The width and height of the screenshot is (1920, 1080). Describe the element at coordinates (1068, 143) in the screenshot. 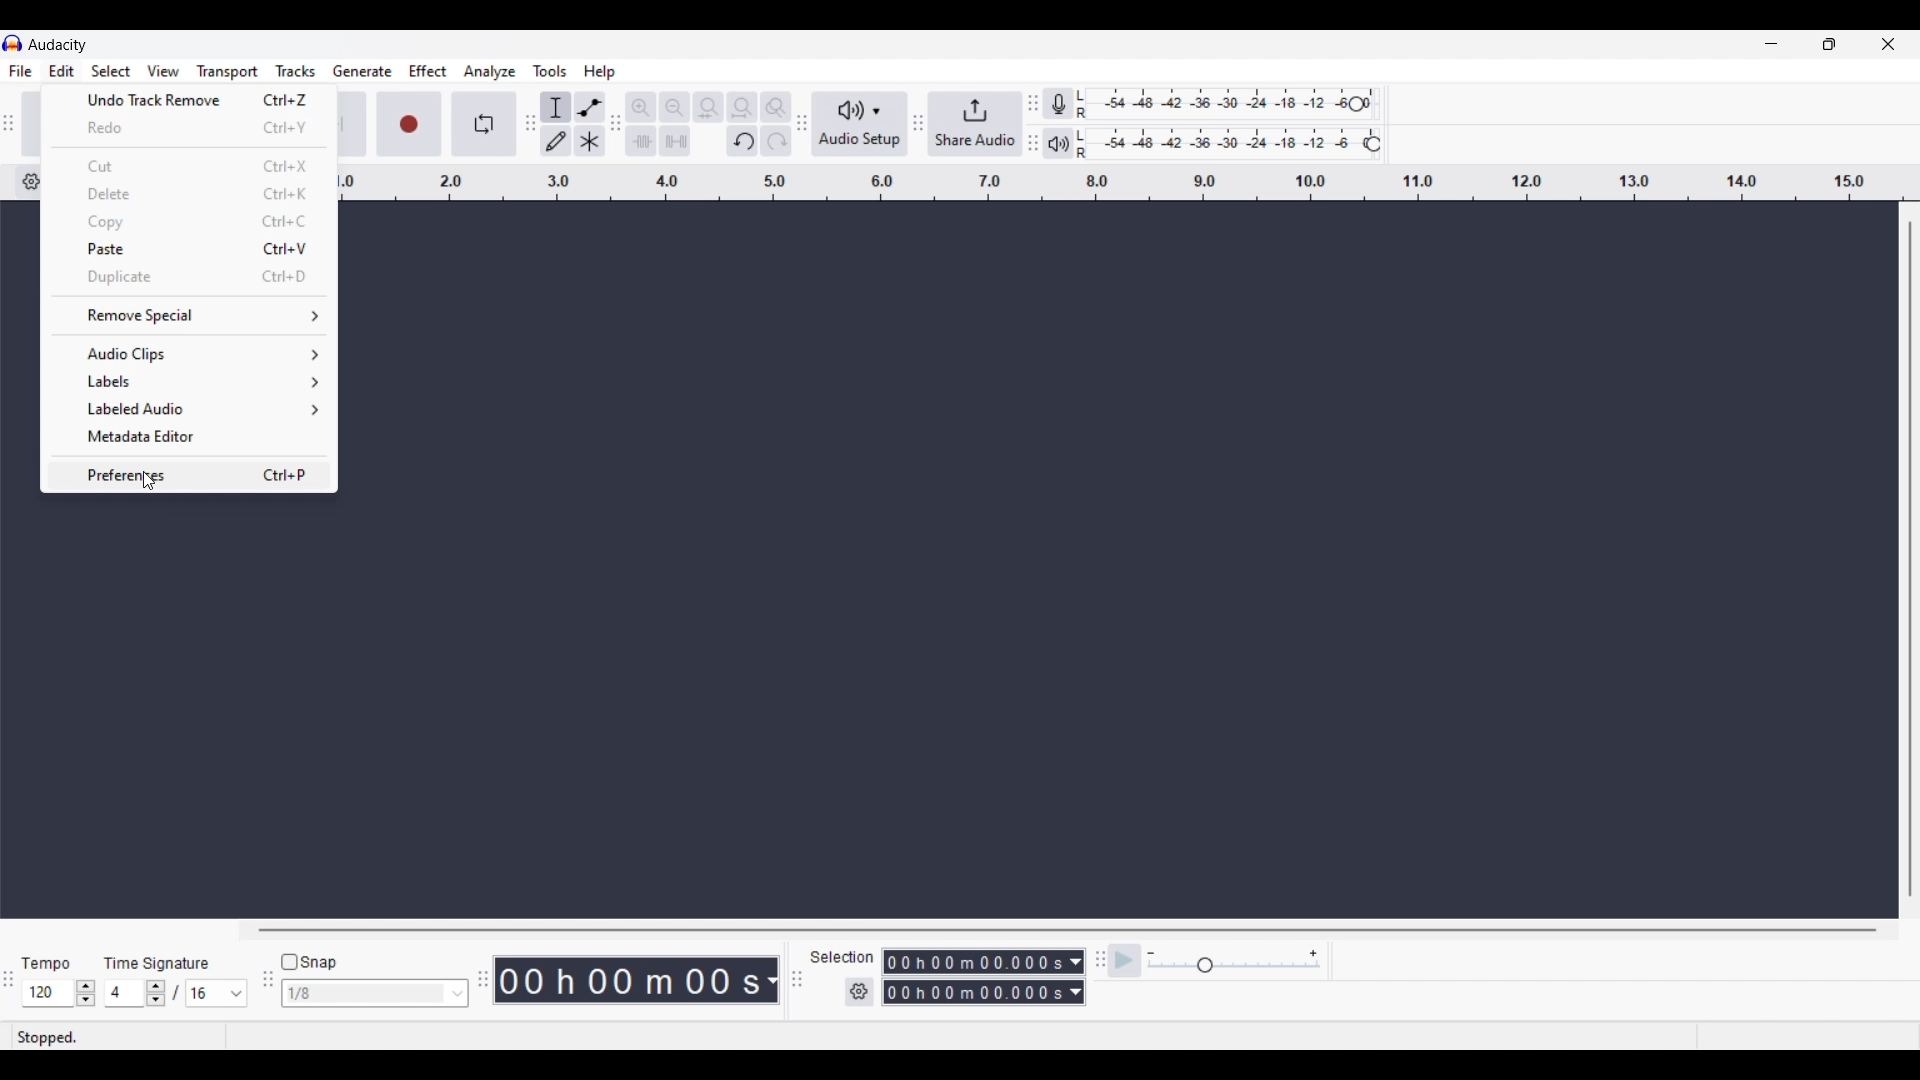

I see `Playback meter` at that location.